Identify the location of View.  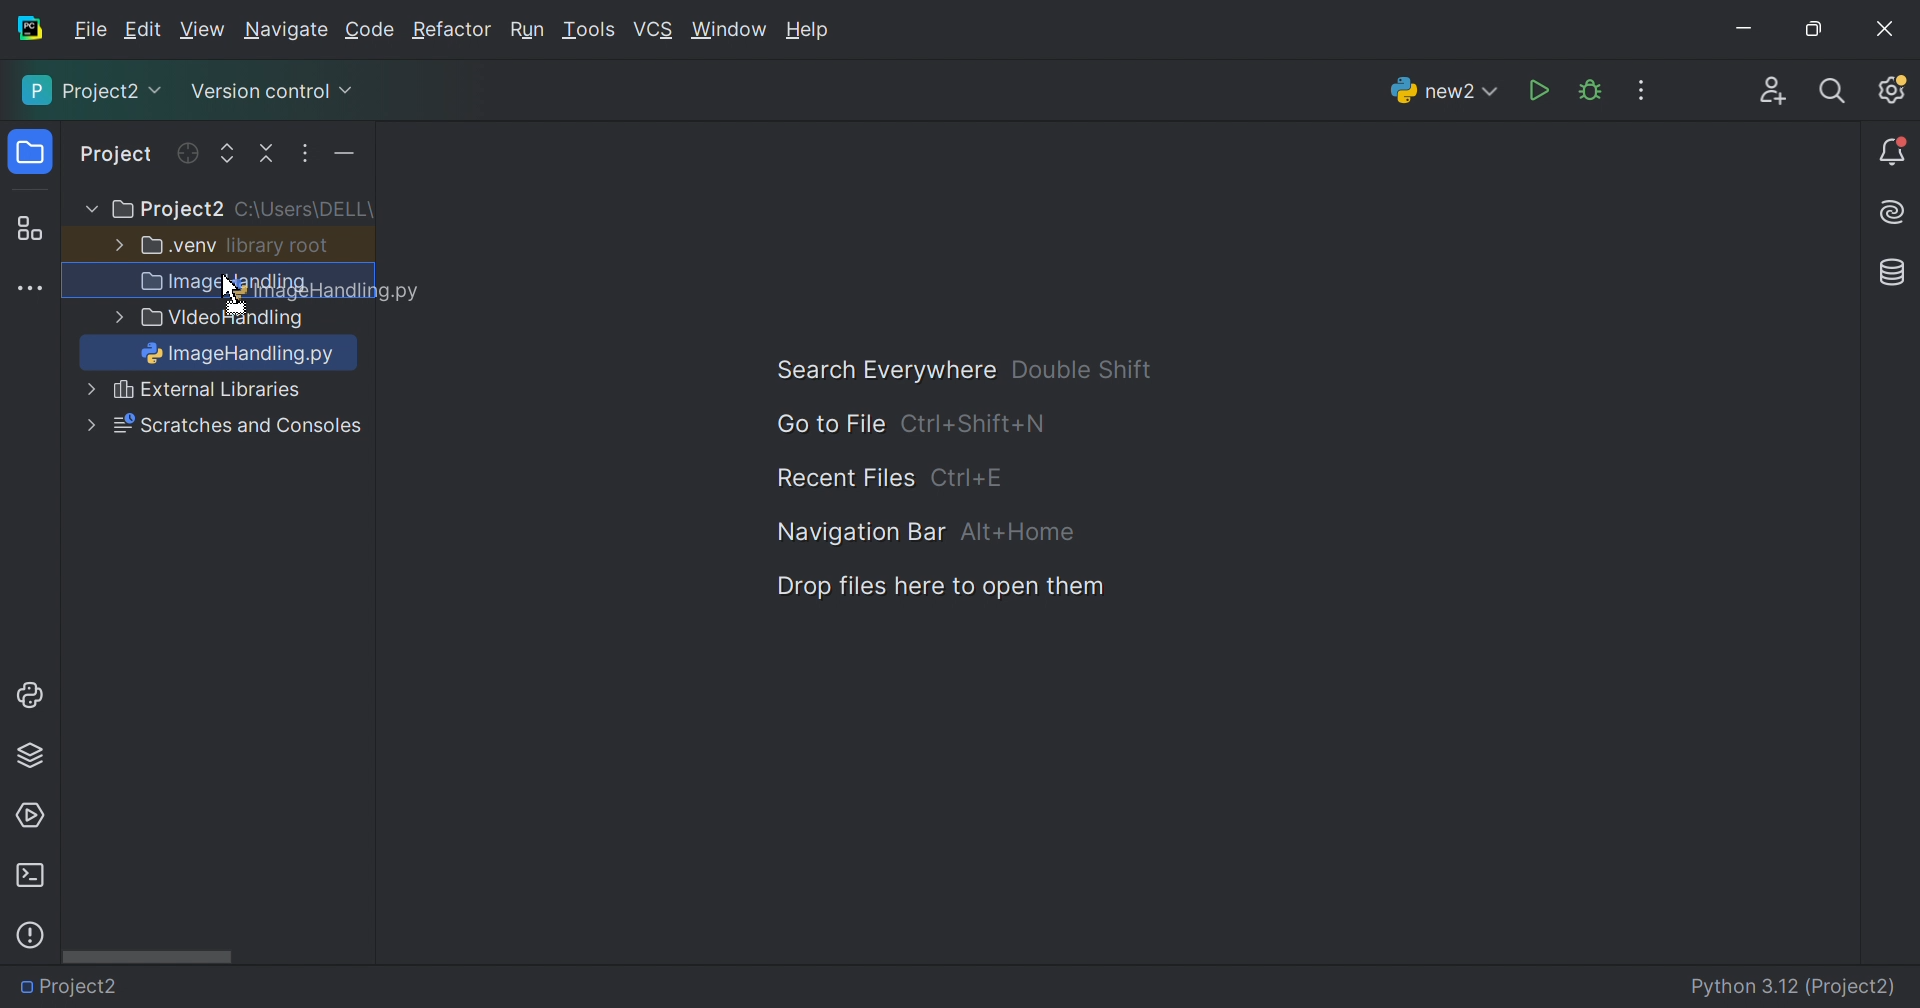
(205, 30).